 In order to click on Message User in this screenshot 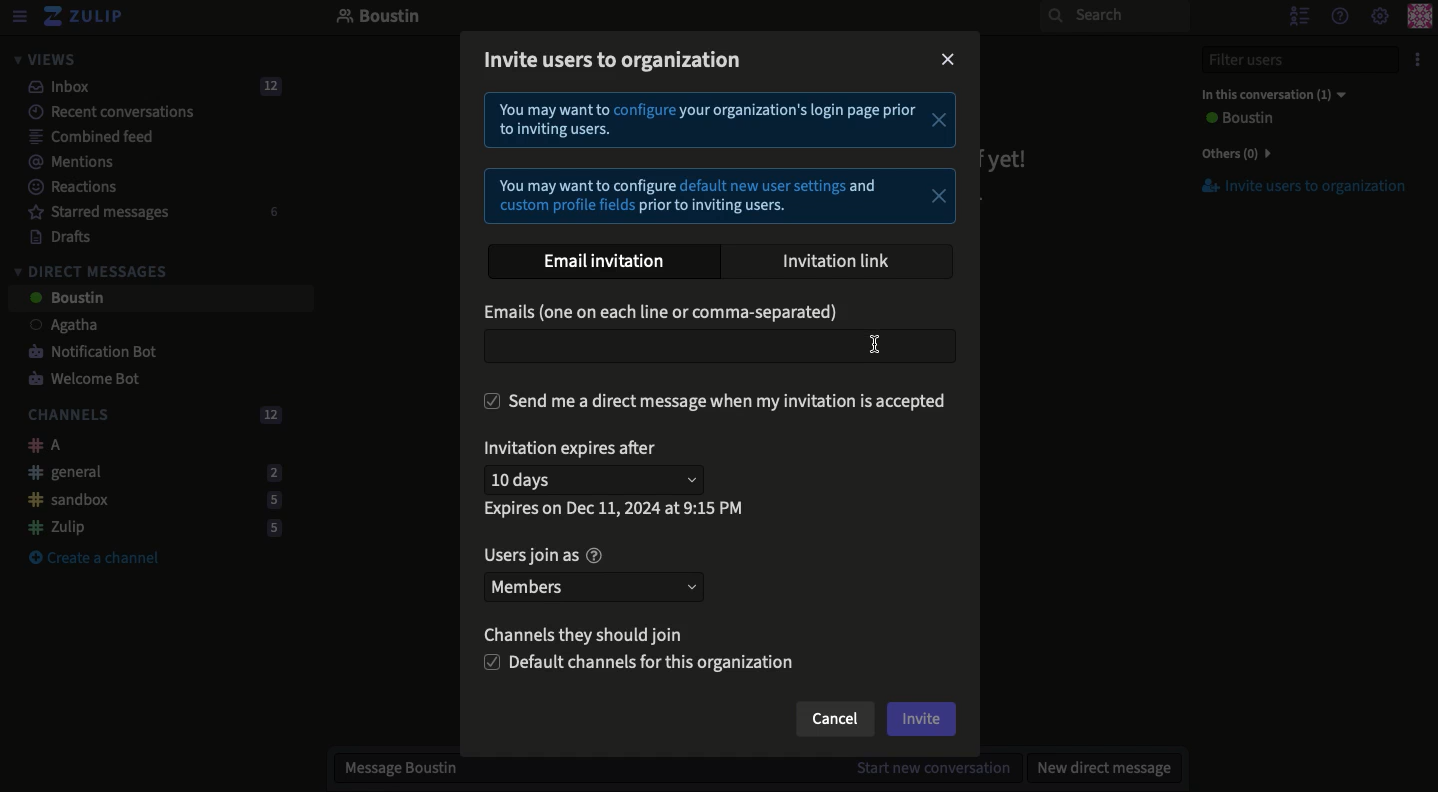, I will do `click(665, 770)`.